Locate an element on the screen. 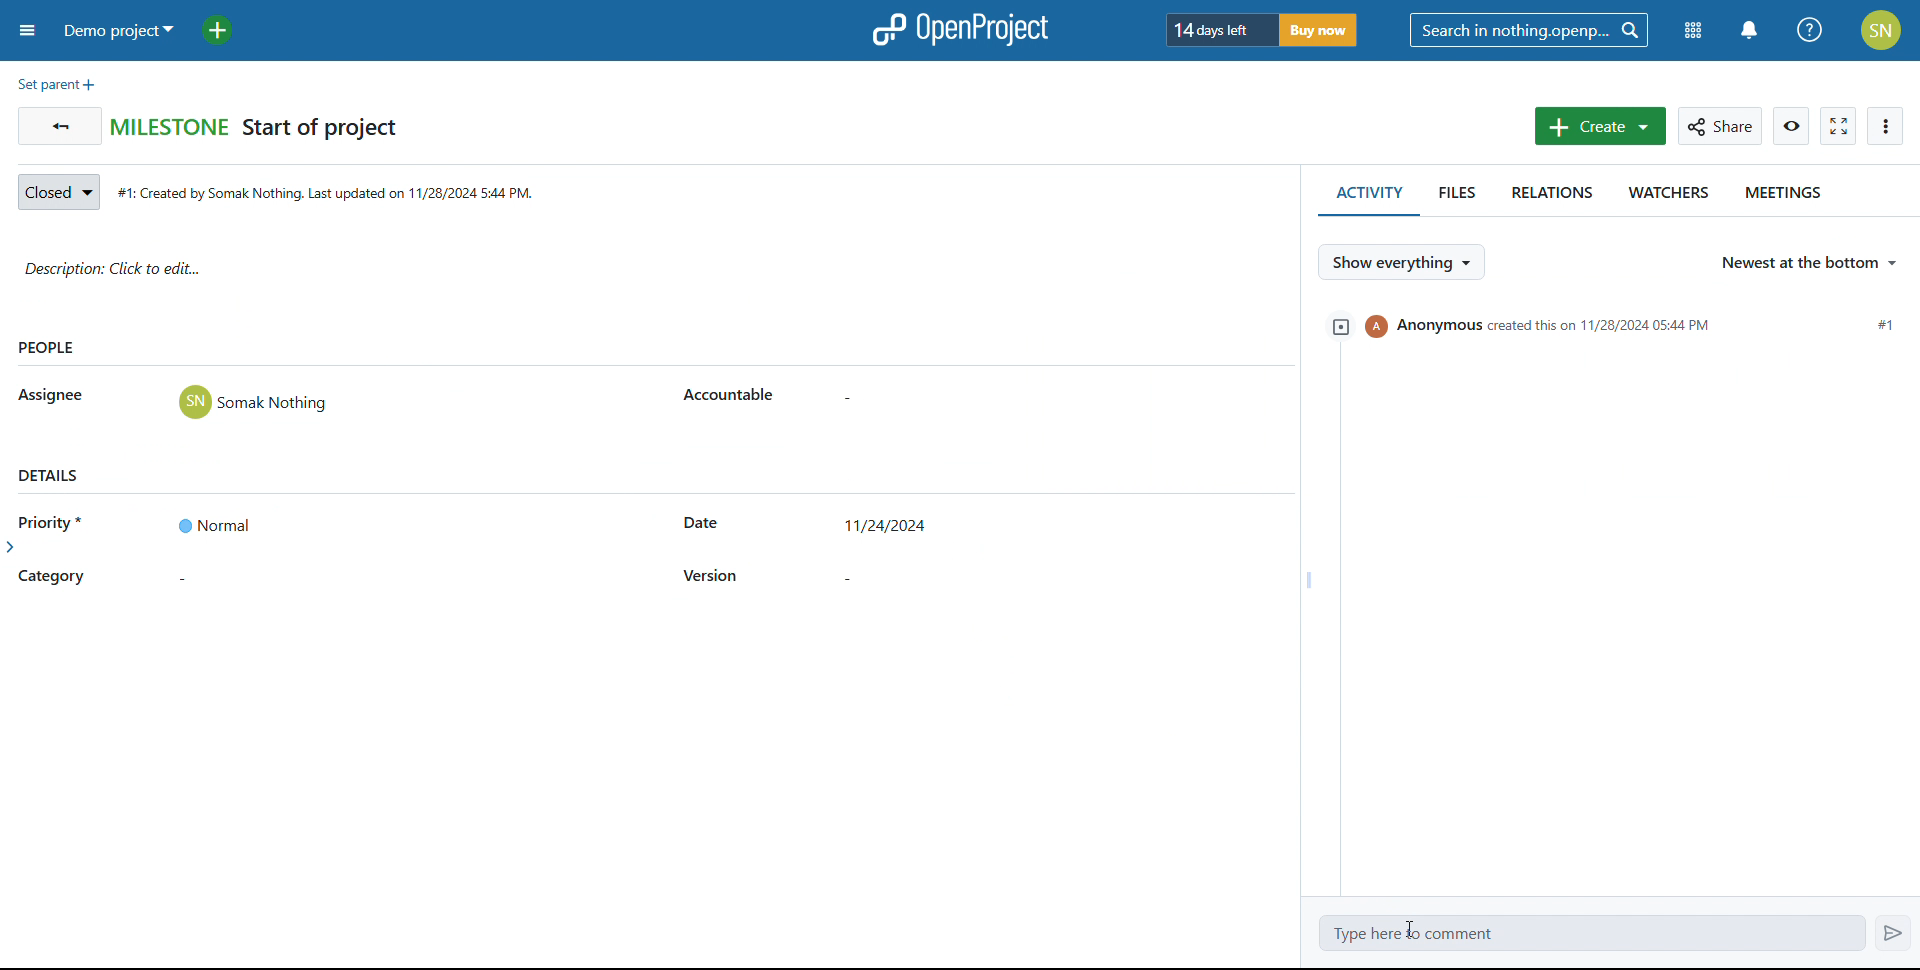  set category is located at coordinates (213, 580).